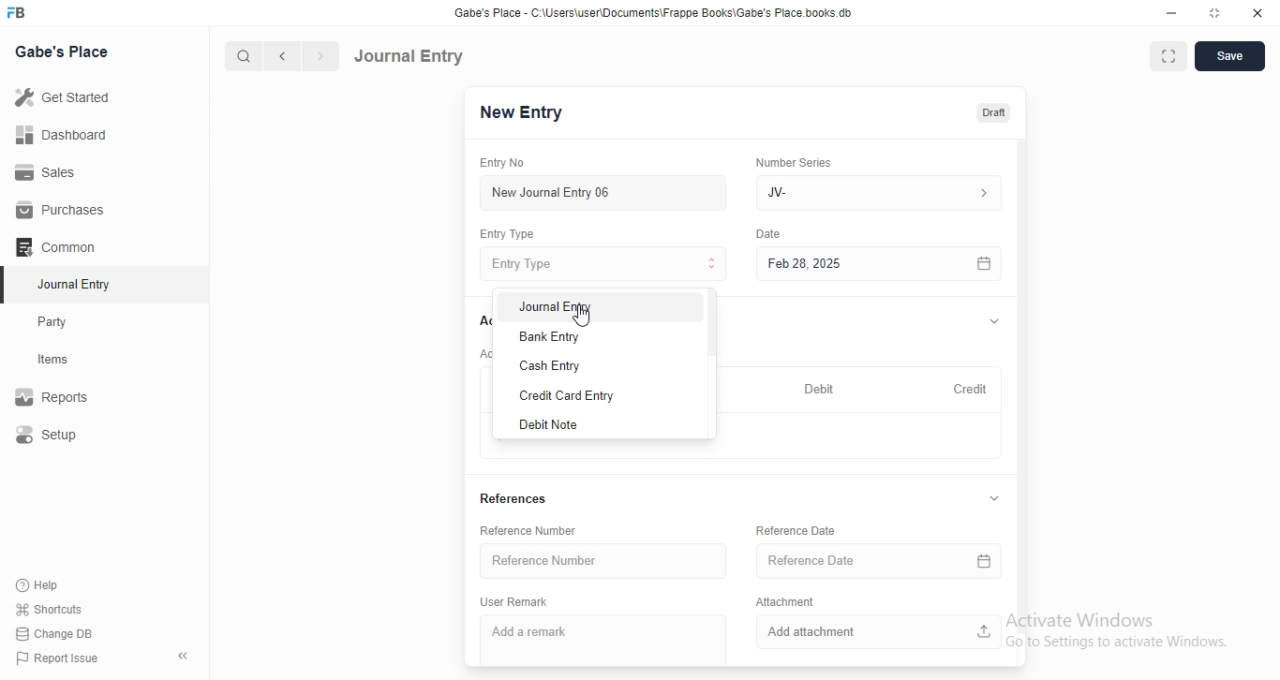 This screenshot has height=680, width=1280. Describe the element at coordinates (65, 399) in the screenshot. I see `Reports` at that location.